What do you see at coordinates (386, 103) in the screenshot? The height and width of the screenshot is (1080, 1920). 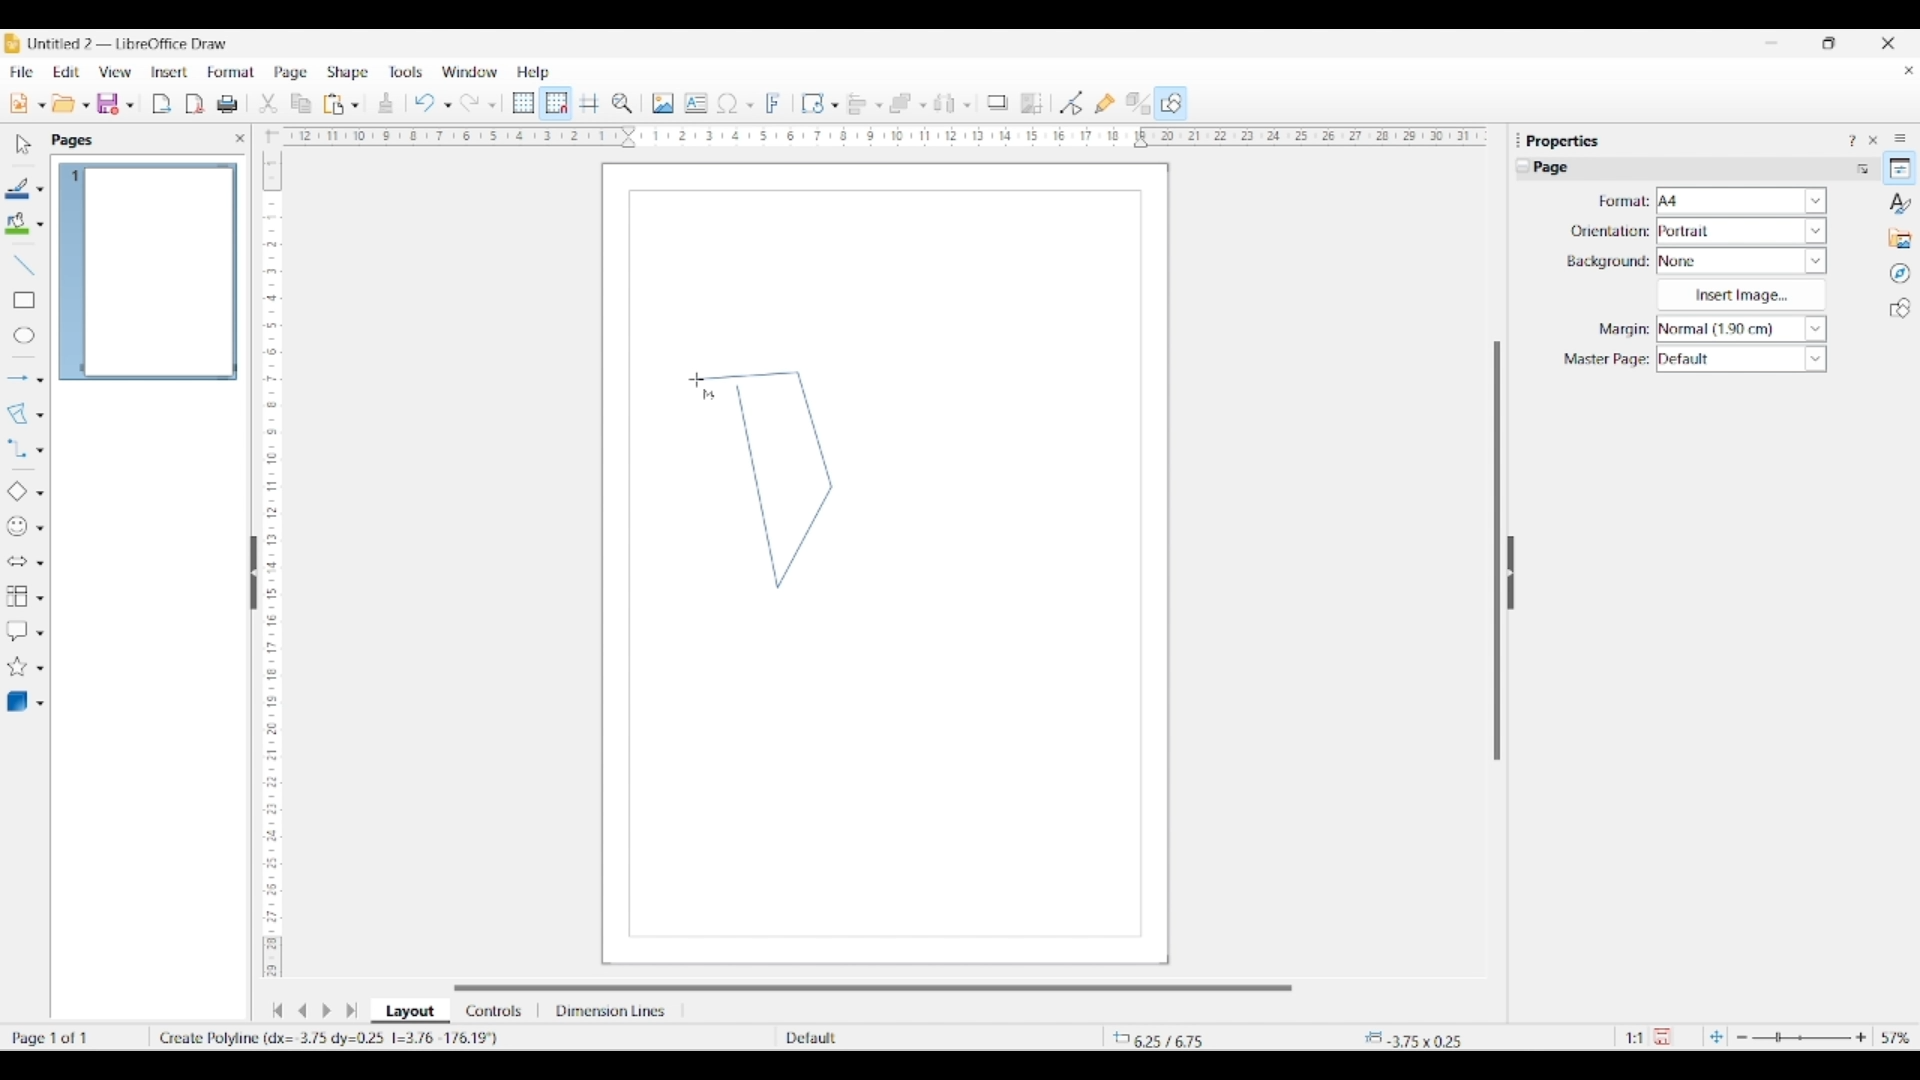 I see `Clone formatting` at bounding box center [386, 103].